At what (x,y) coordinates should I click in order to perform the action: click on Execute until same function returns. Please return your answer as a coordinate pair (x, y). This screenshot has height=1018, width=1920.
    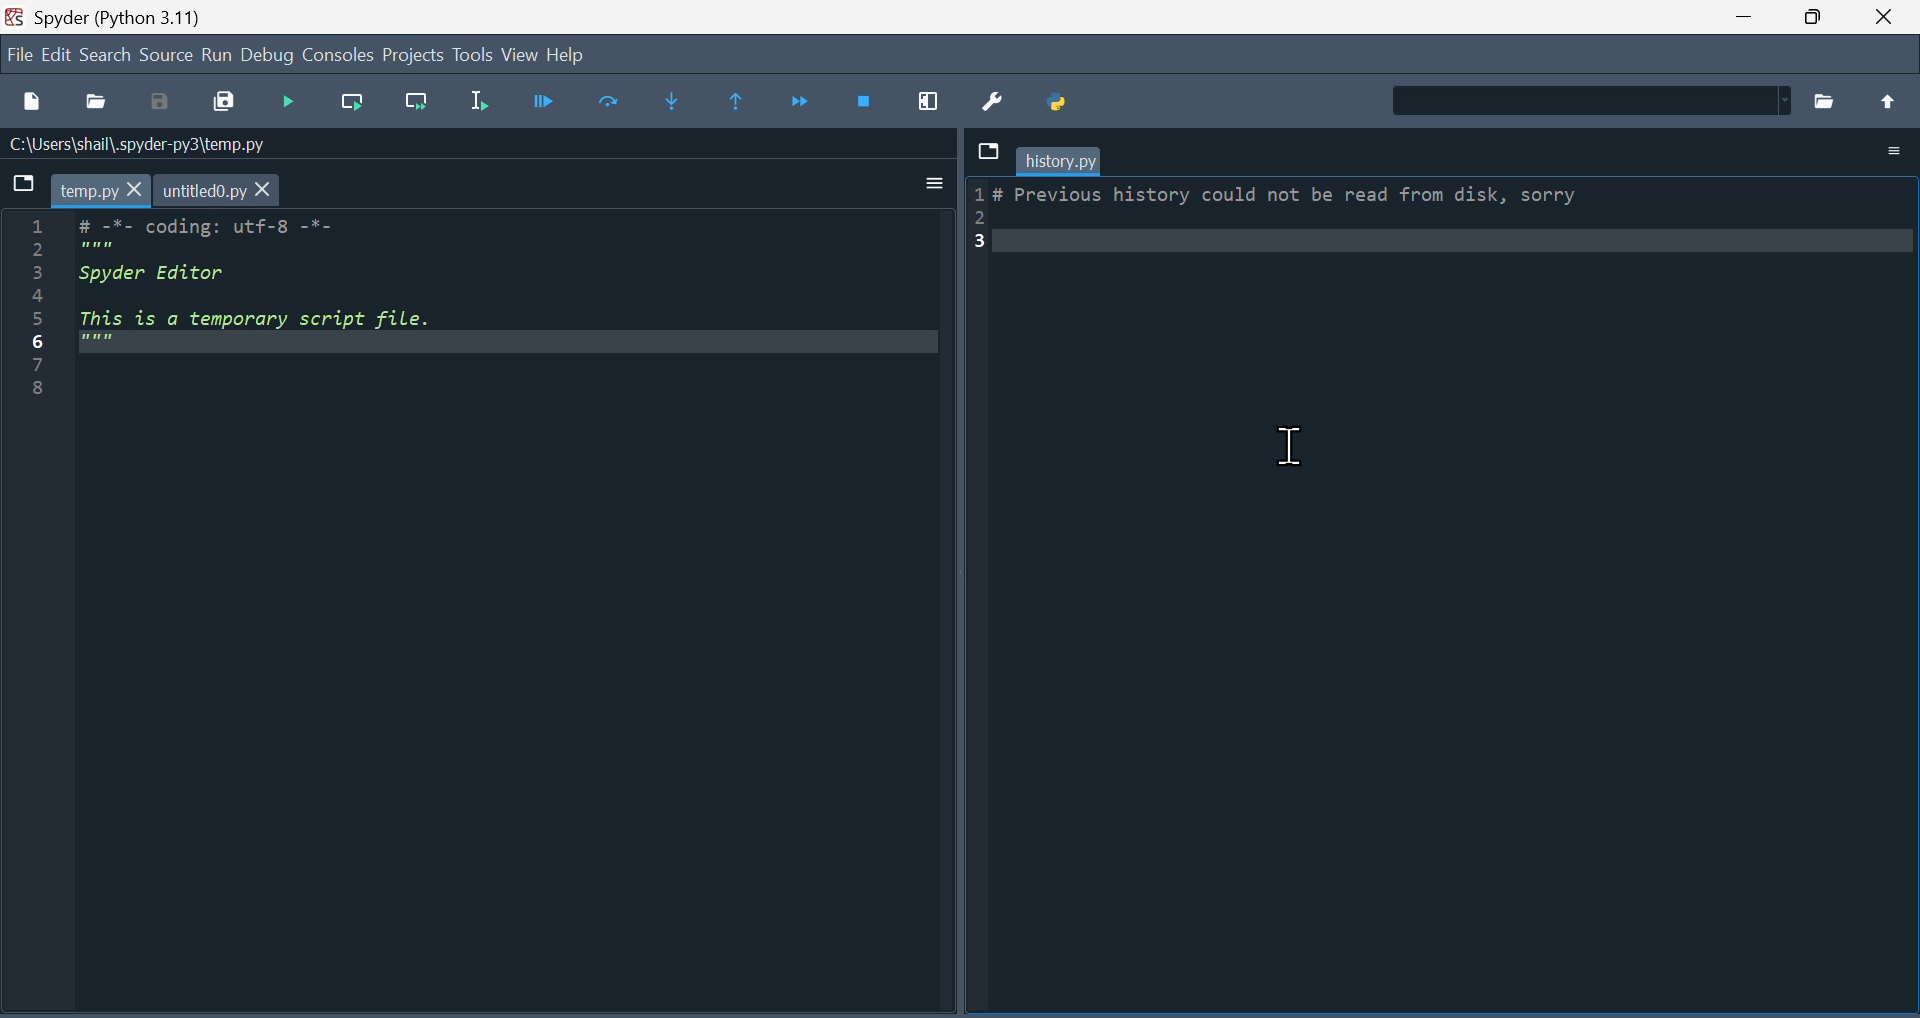
    Looking at the image, I should click on (736, 99).